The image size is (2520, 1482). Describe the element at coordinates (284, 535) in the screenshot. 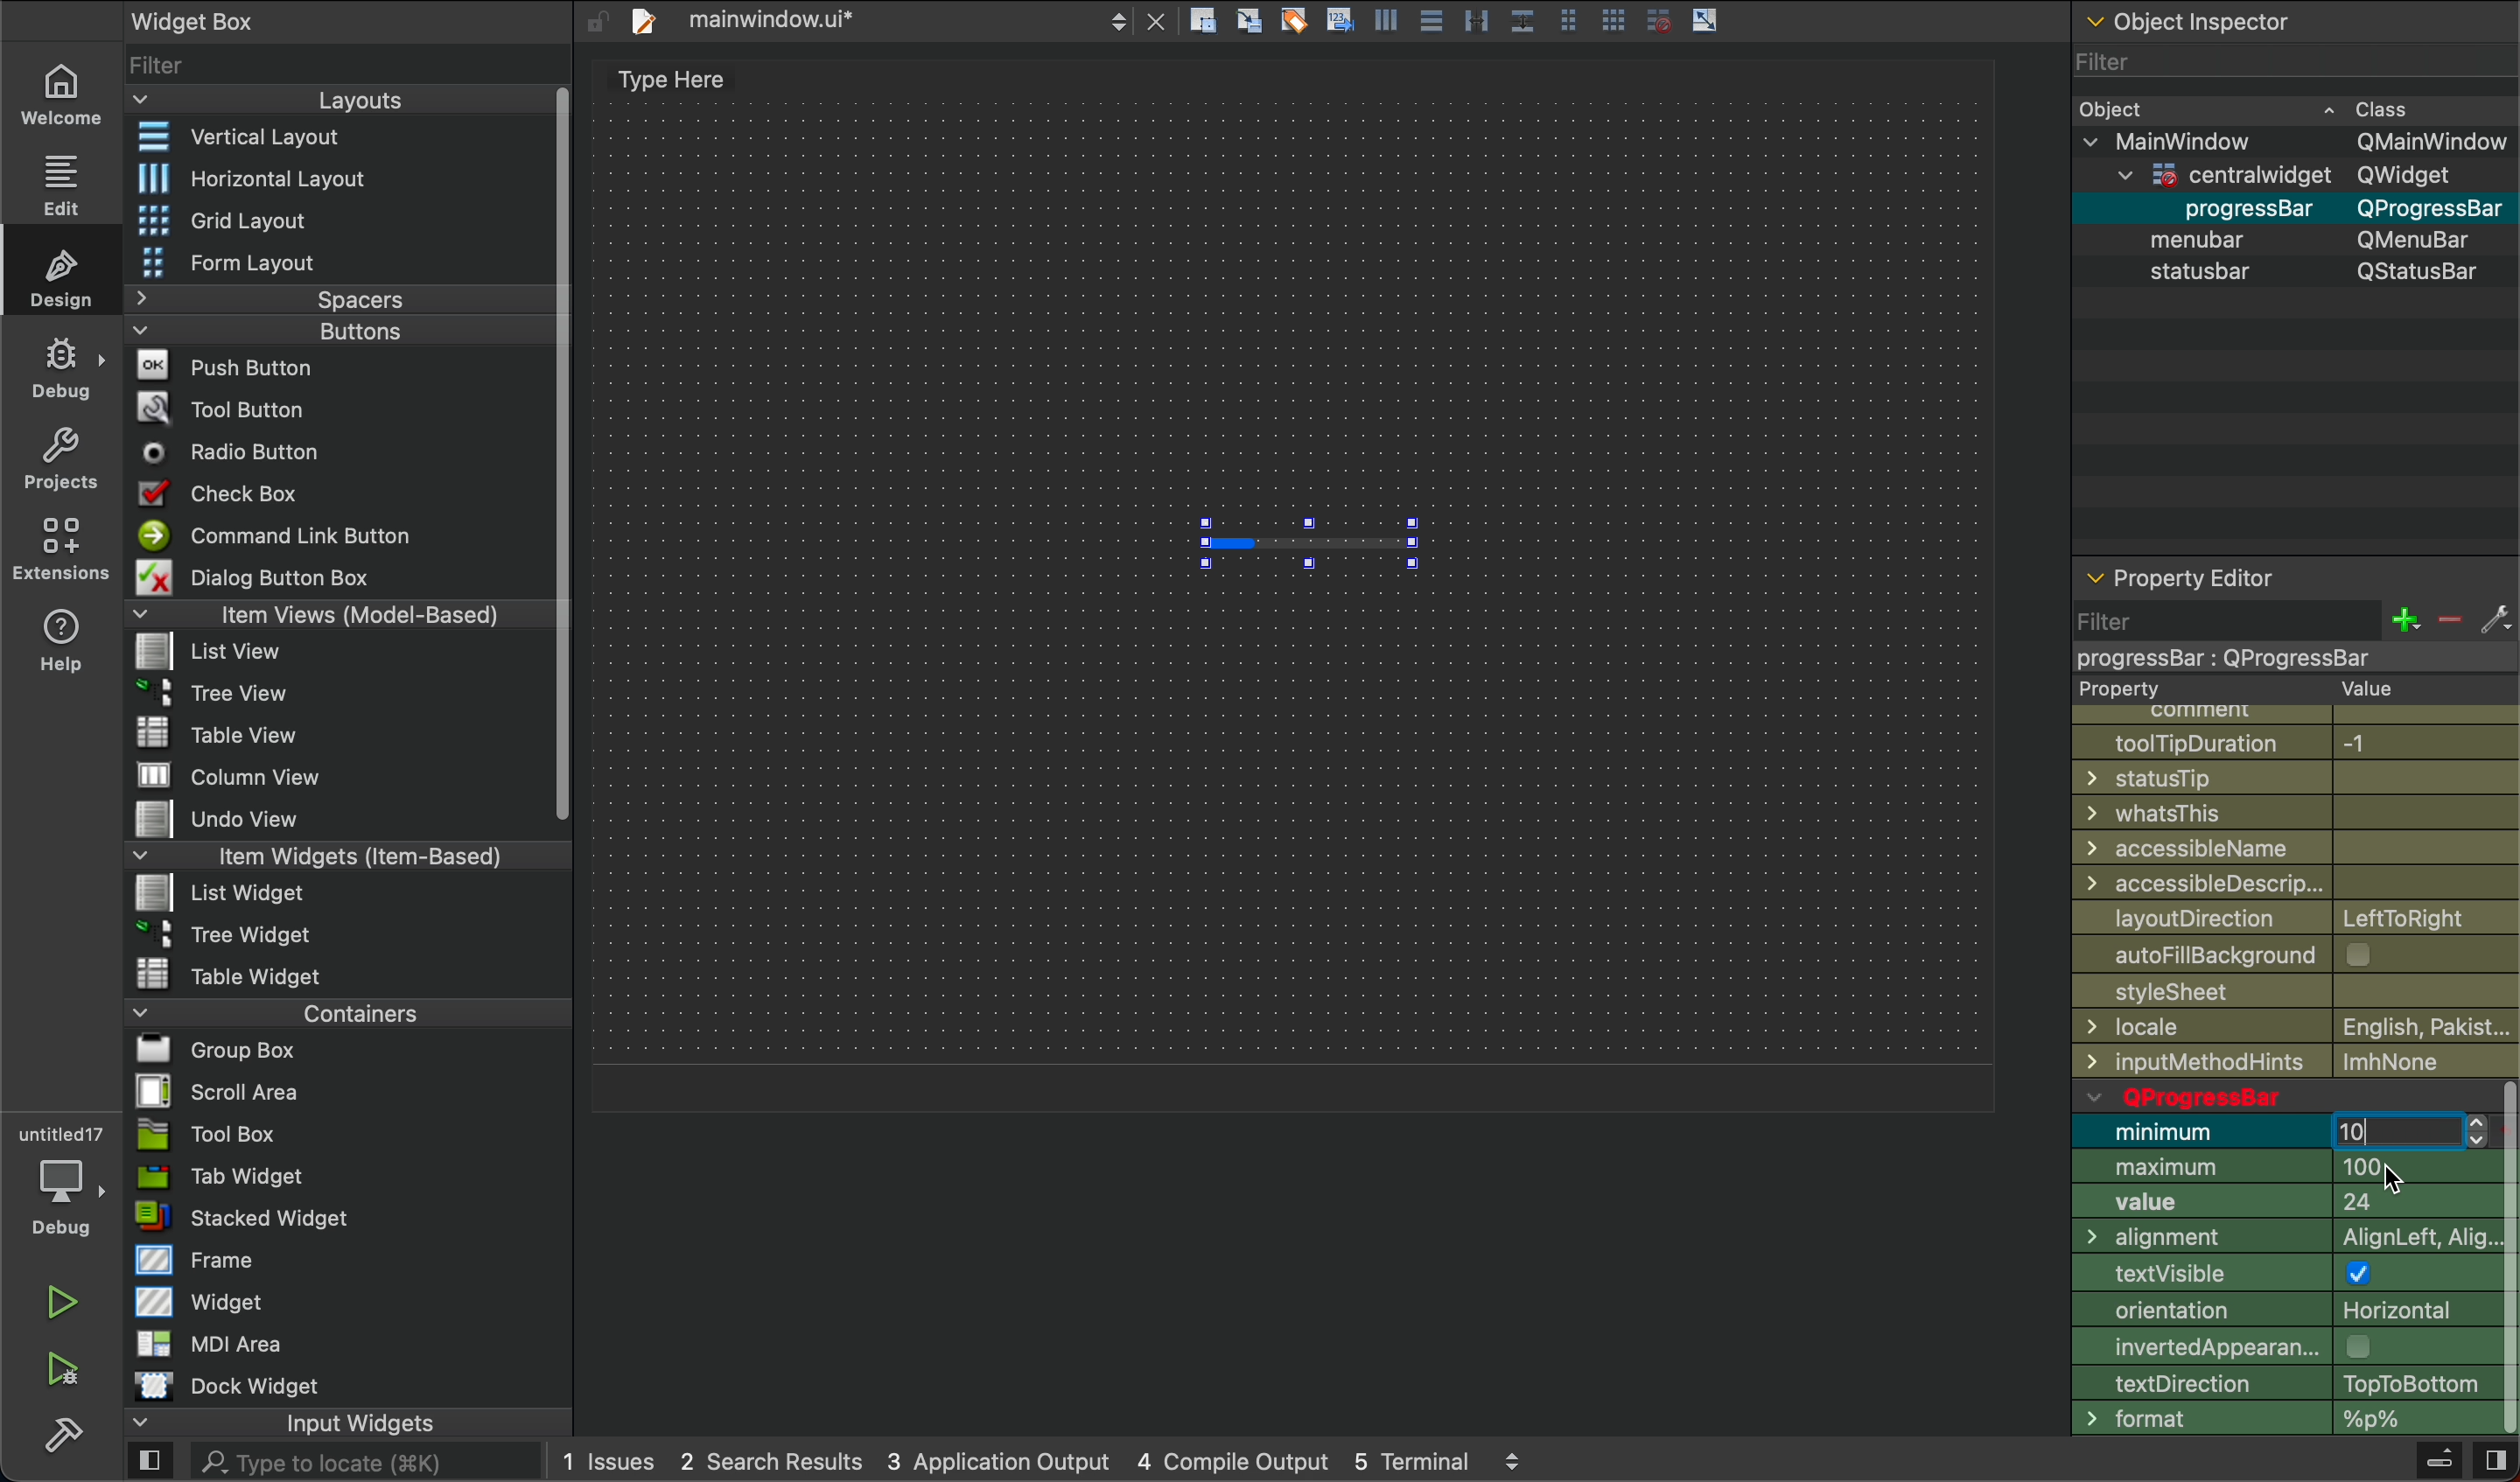

I see `Command button` at that location.